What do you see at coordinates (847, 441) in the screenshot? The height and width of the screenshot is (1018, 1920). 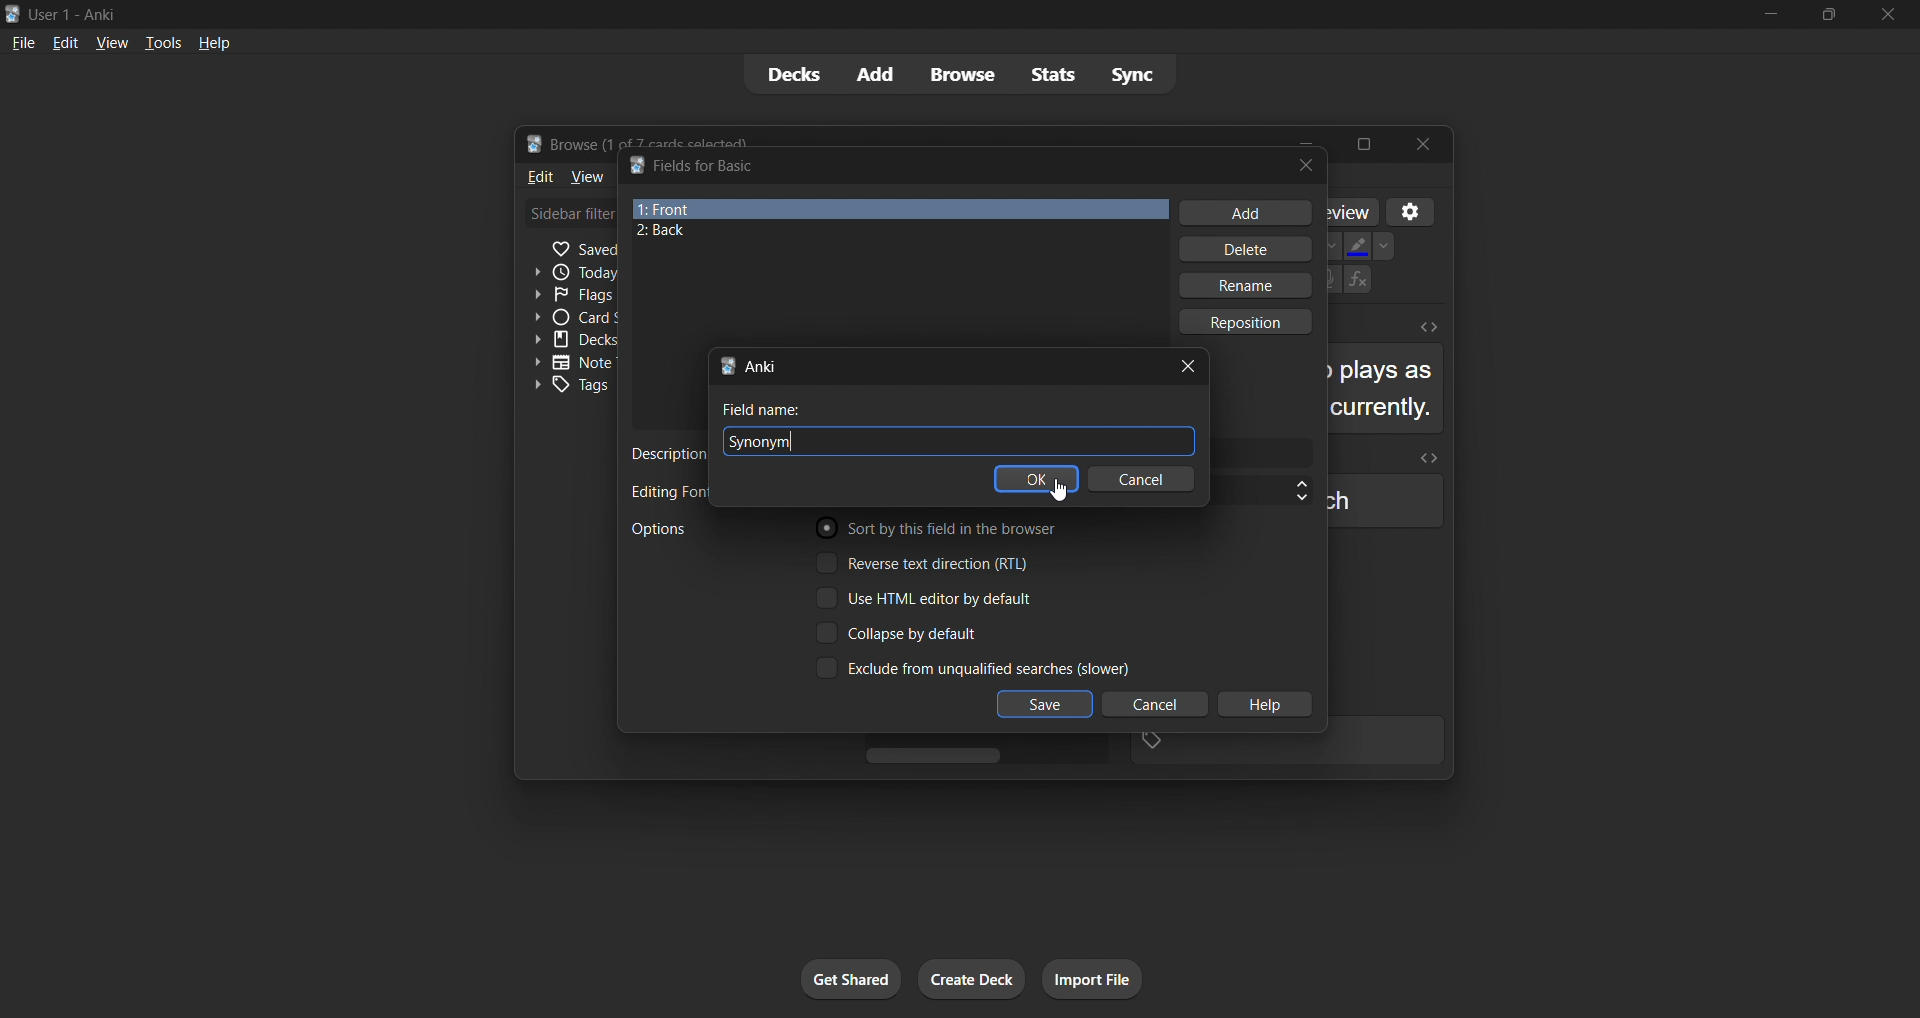 I see `field name input box` at bounding box center [847, 441].